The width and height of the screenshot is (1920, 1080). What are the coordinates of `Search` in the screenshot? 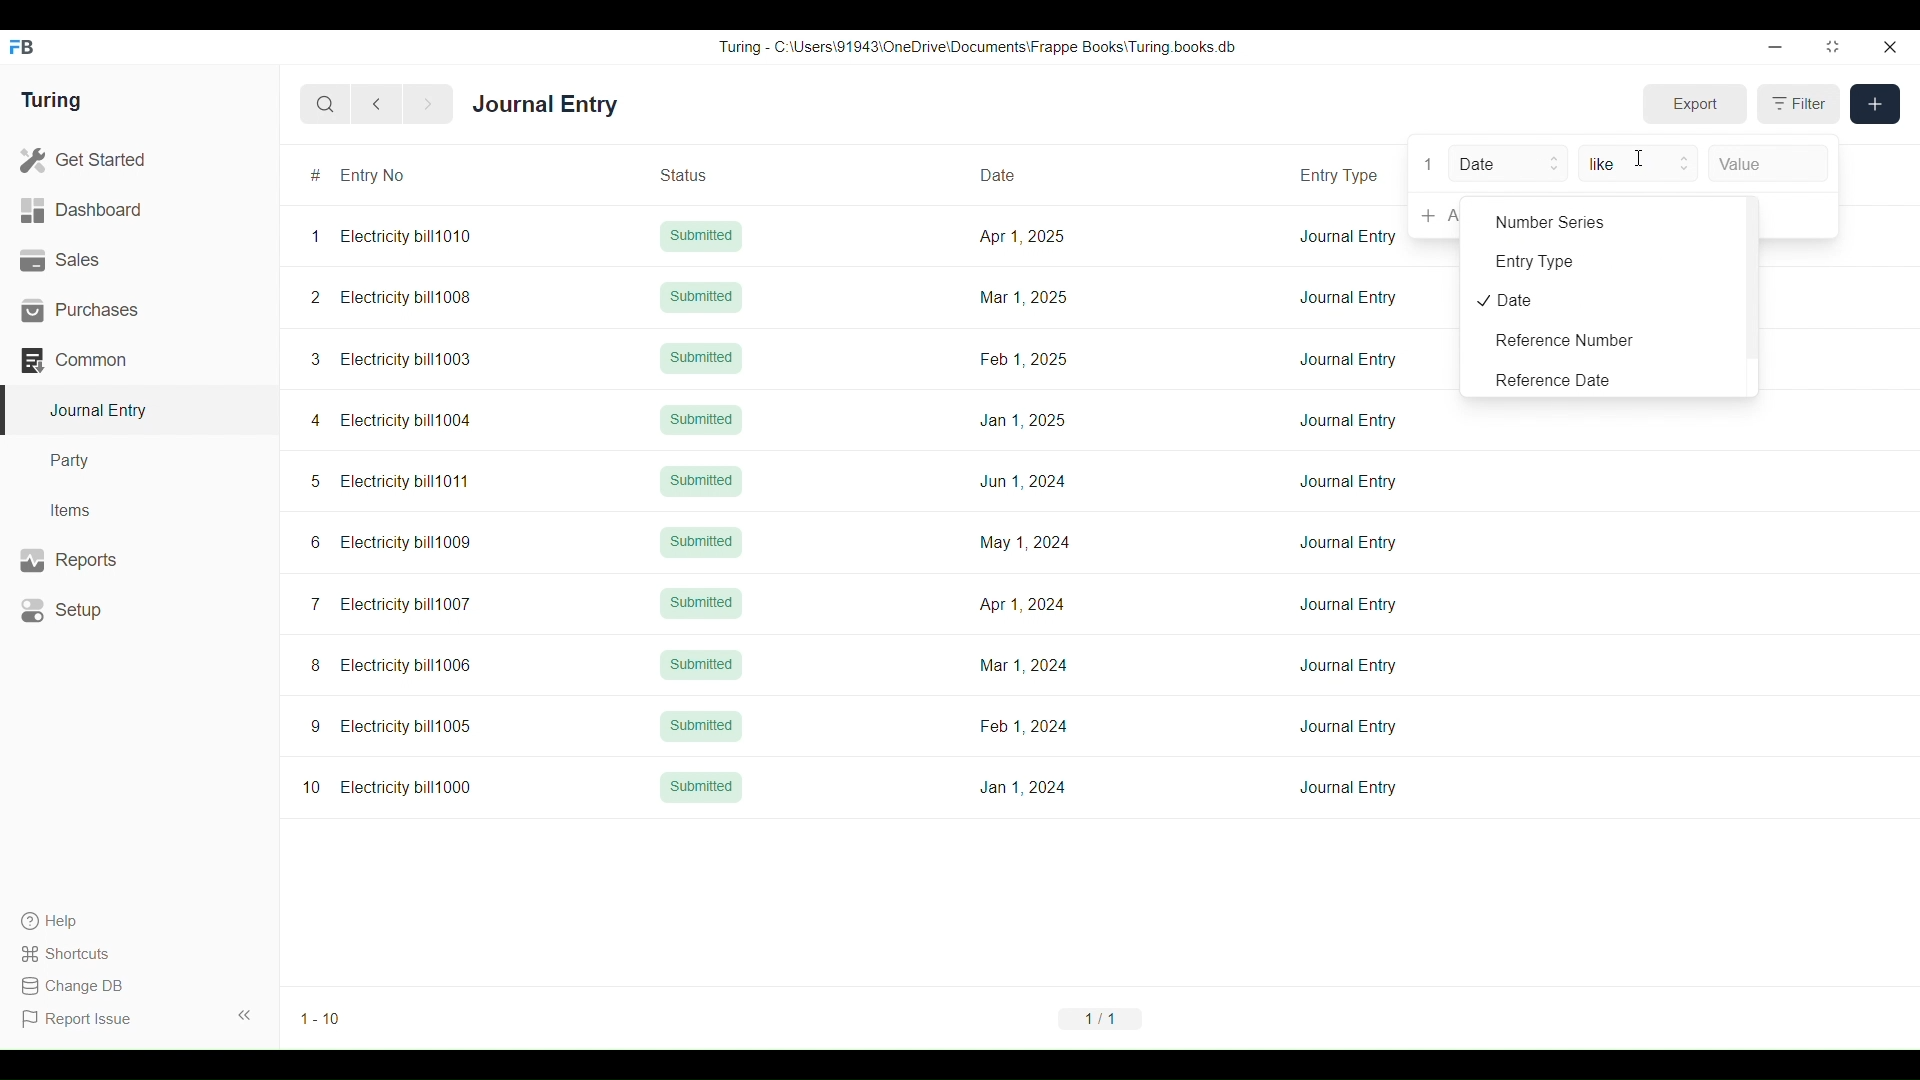 It's located at (325, 105).